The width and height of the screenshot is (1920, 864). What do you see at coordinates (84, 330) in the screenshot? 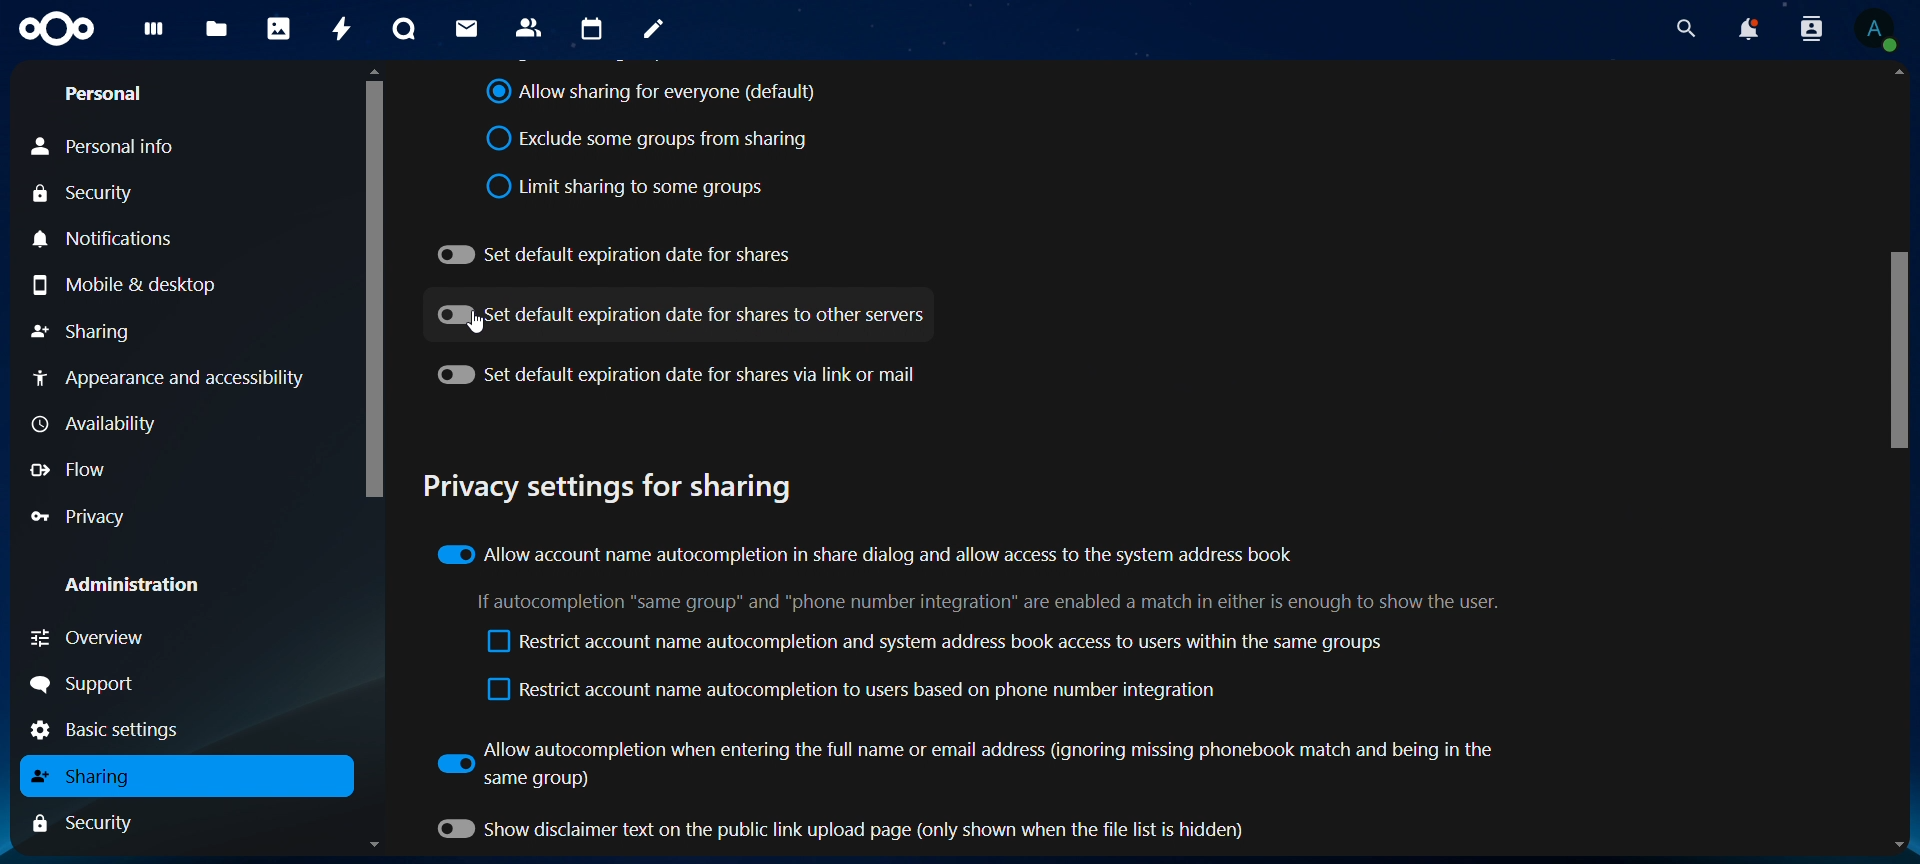
I see `sharing` at bounding box center [84, 330].